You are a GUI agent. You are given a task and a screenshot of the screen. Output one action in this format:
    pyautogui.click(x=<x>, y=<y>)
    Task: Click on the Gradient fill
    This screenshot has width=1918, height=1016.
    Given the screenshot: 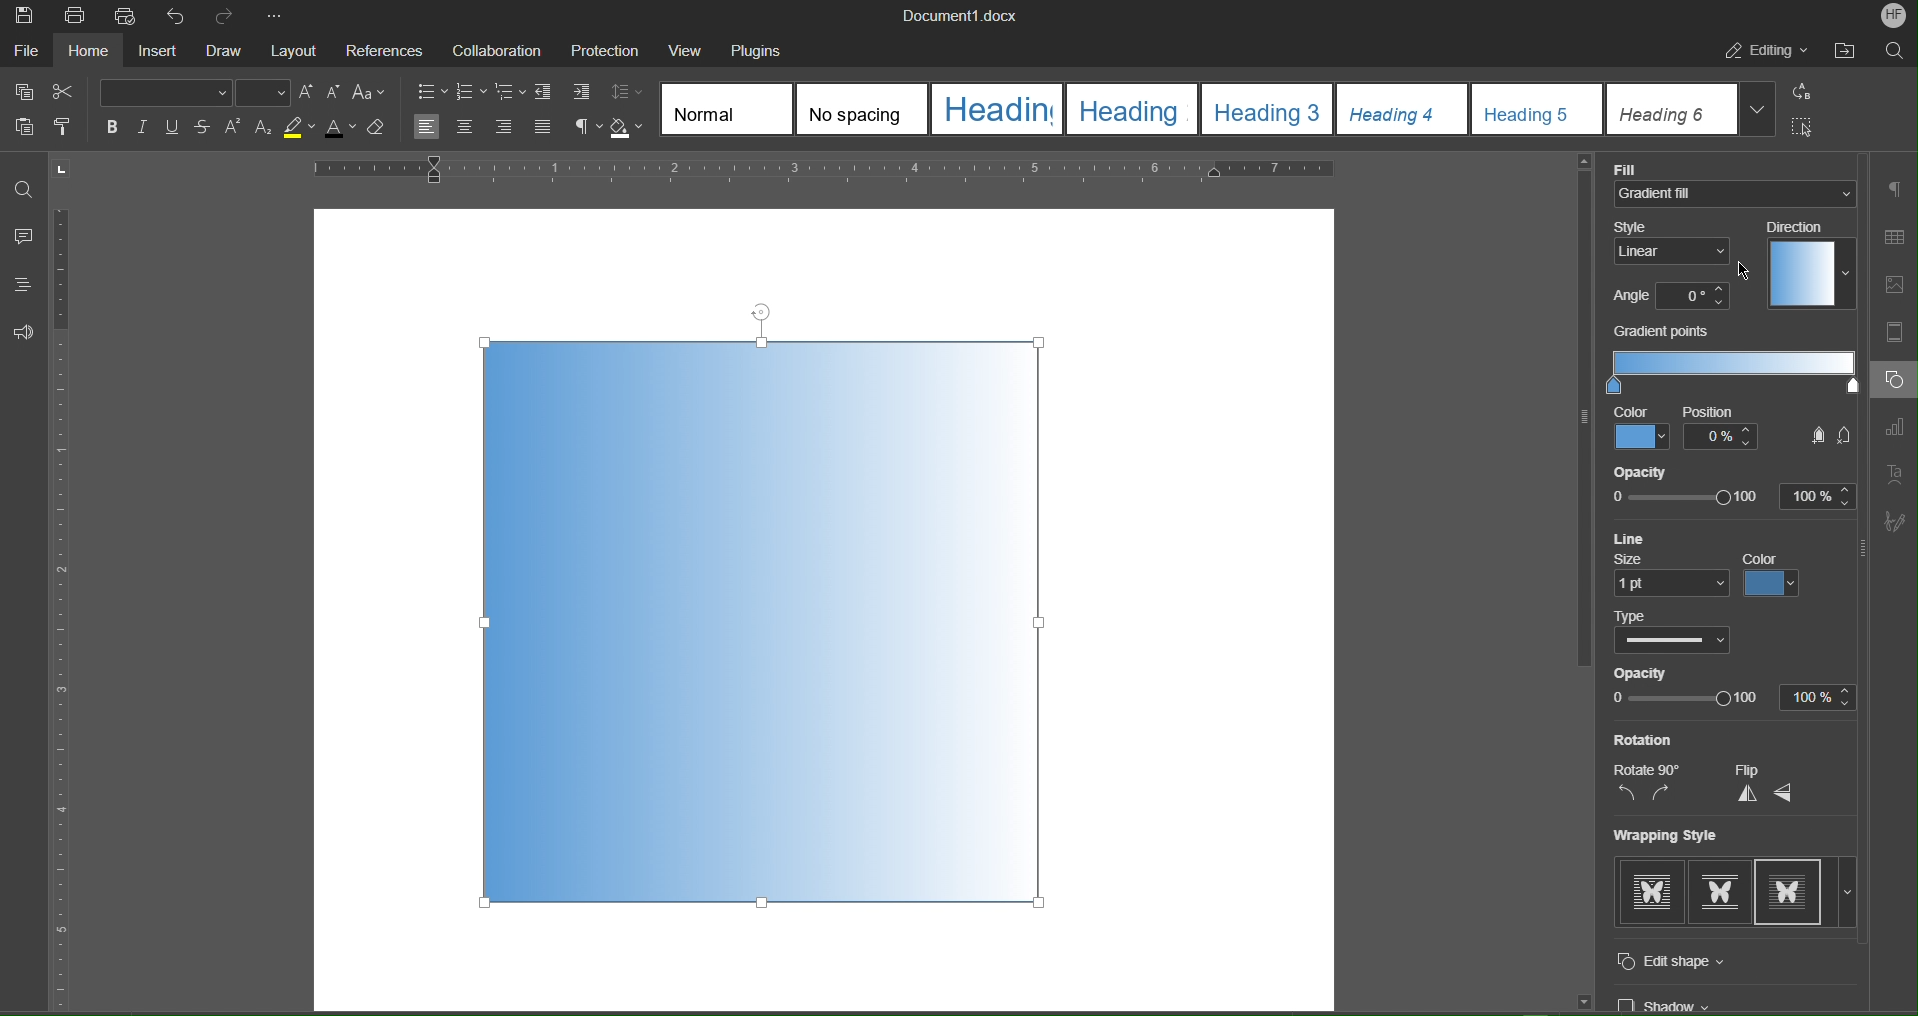 What is the action you would take?
    pyautogui.click(x=1738, y=193)
    